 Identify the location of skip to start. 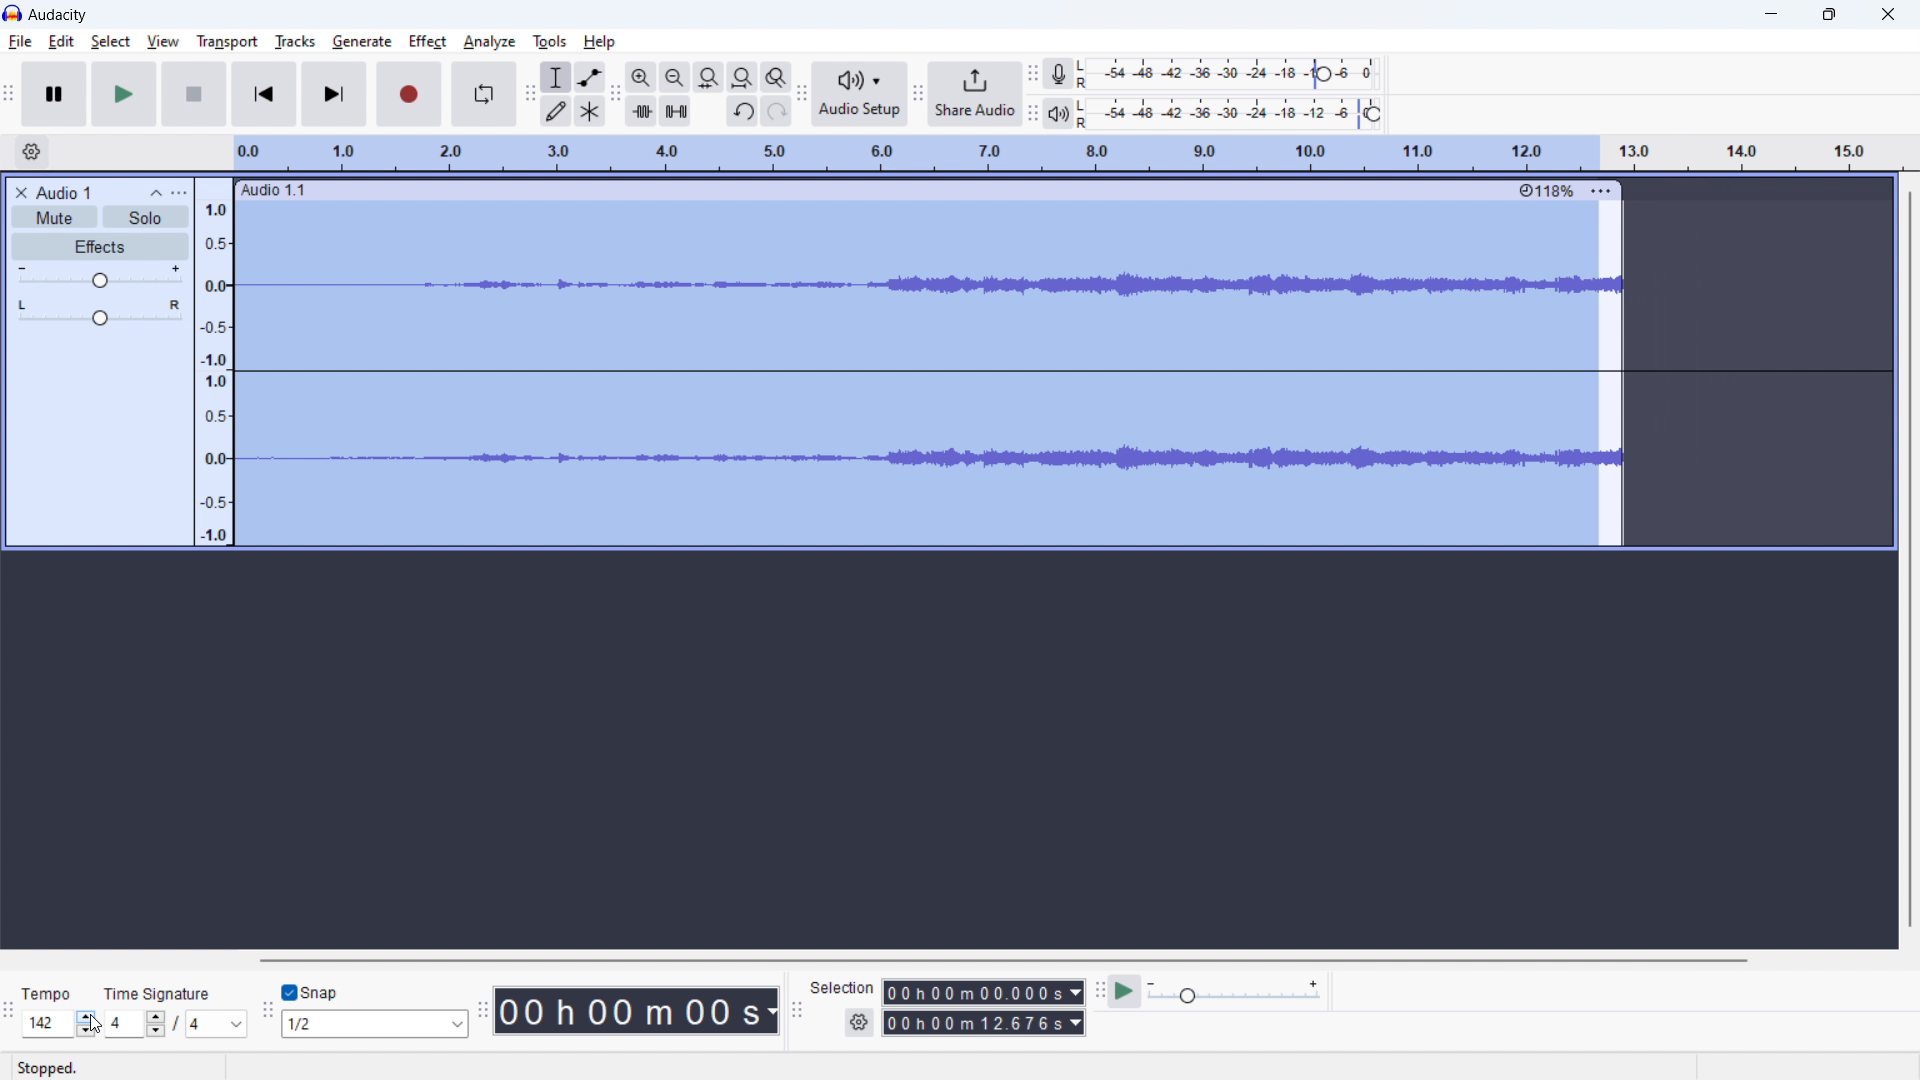
(265, 93).